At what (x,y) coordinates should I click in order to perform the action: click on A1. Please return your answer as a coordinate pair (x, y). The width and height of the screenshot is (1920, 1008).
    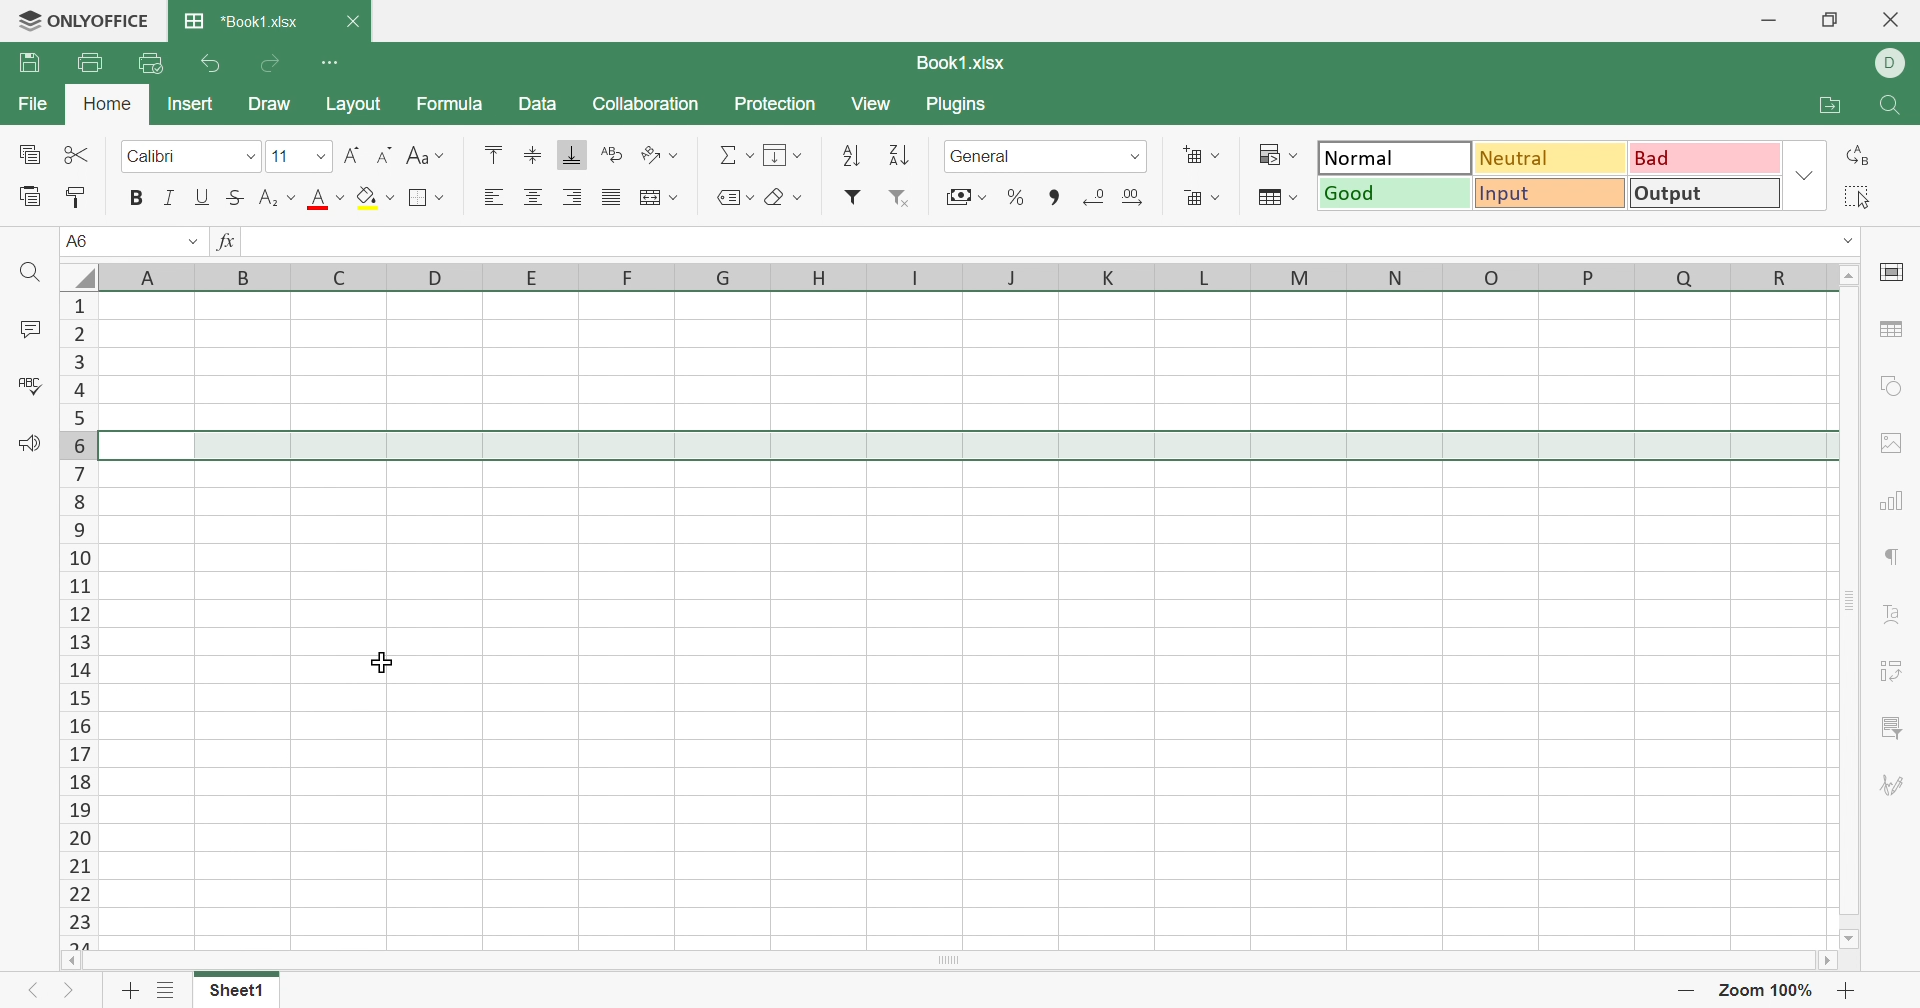
    Looking at the image, I should click on (83, 241).